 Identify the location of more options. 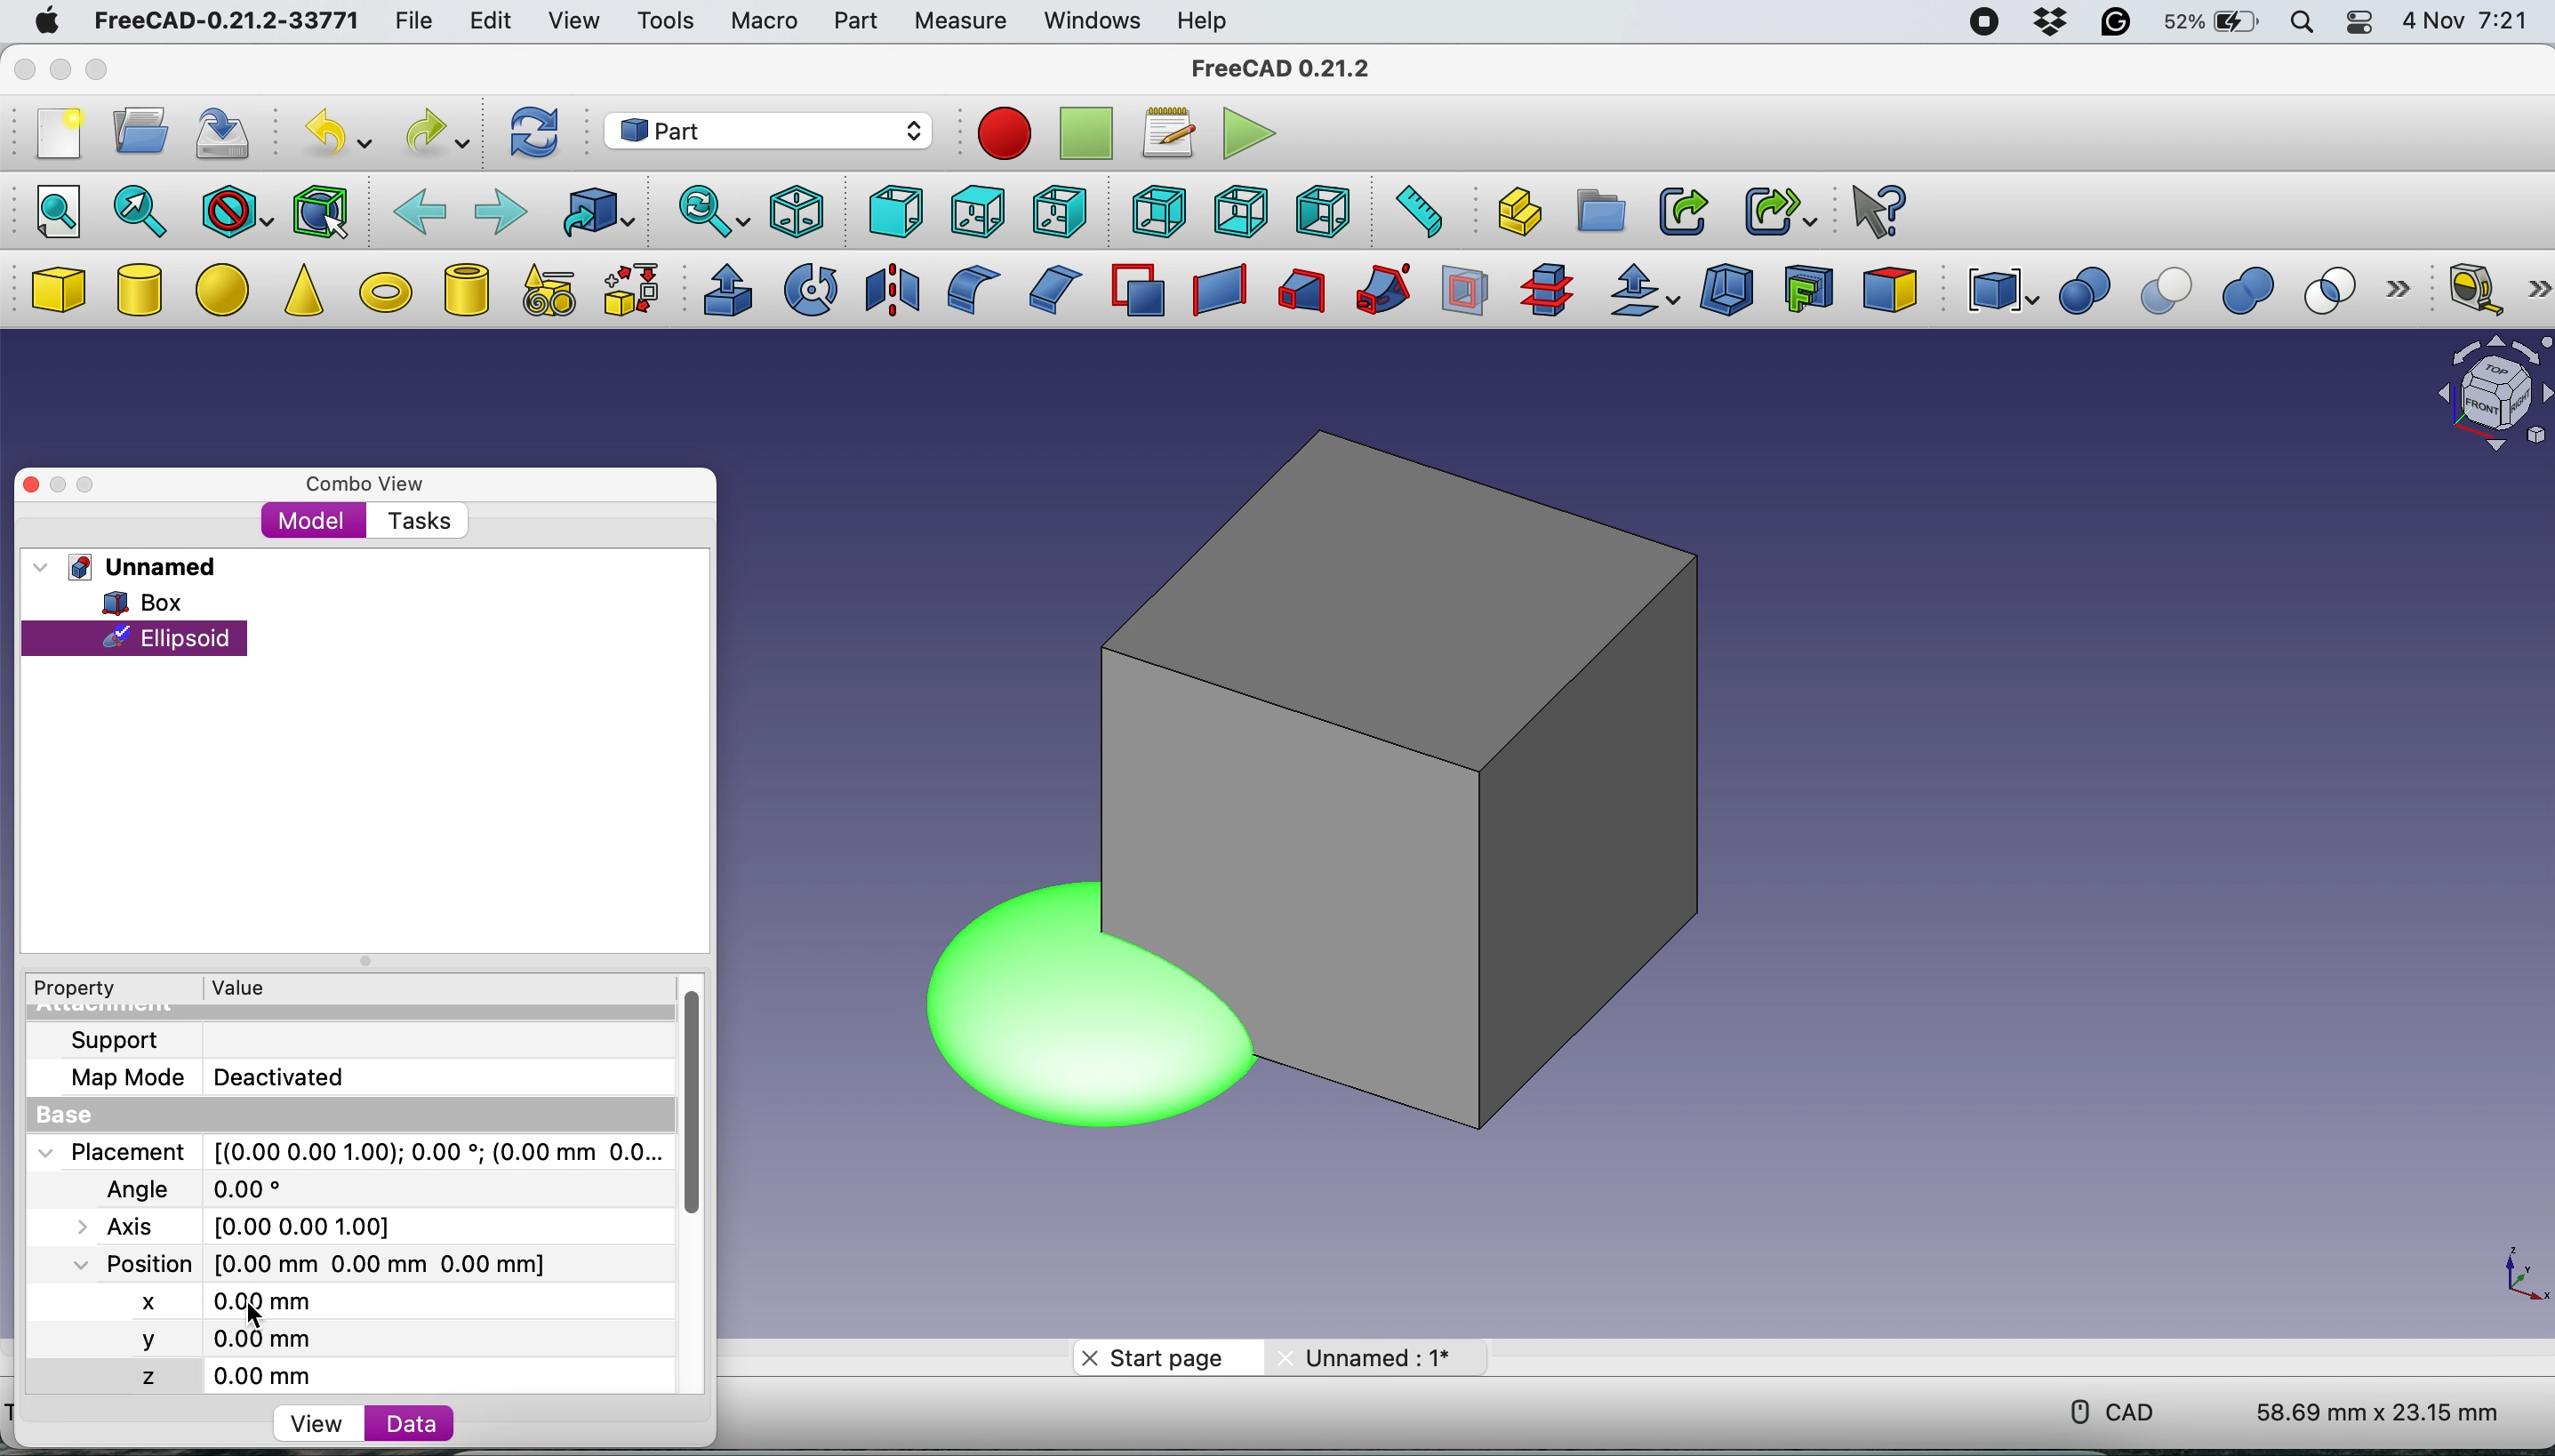
(2536, 285).